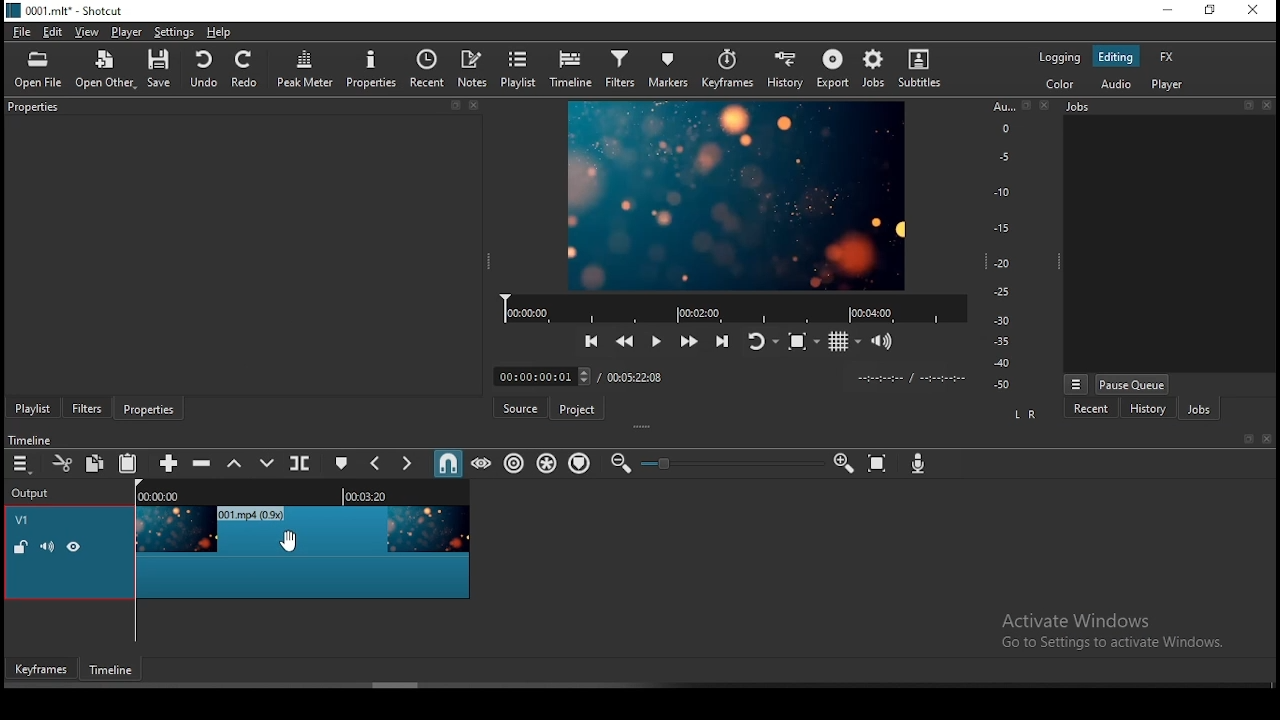 Image resolution: width=1280 pixels, height=720 pixels. I want to click on settings, so click(175, 31).